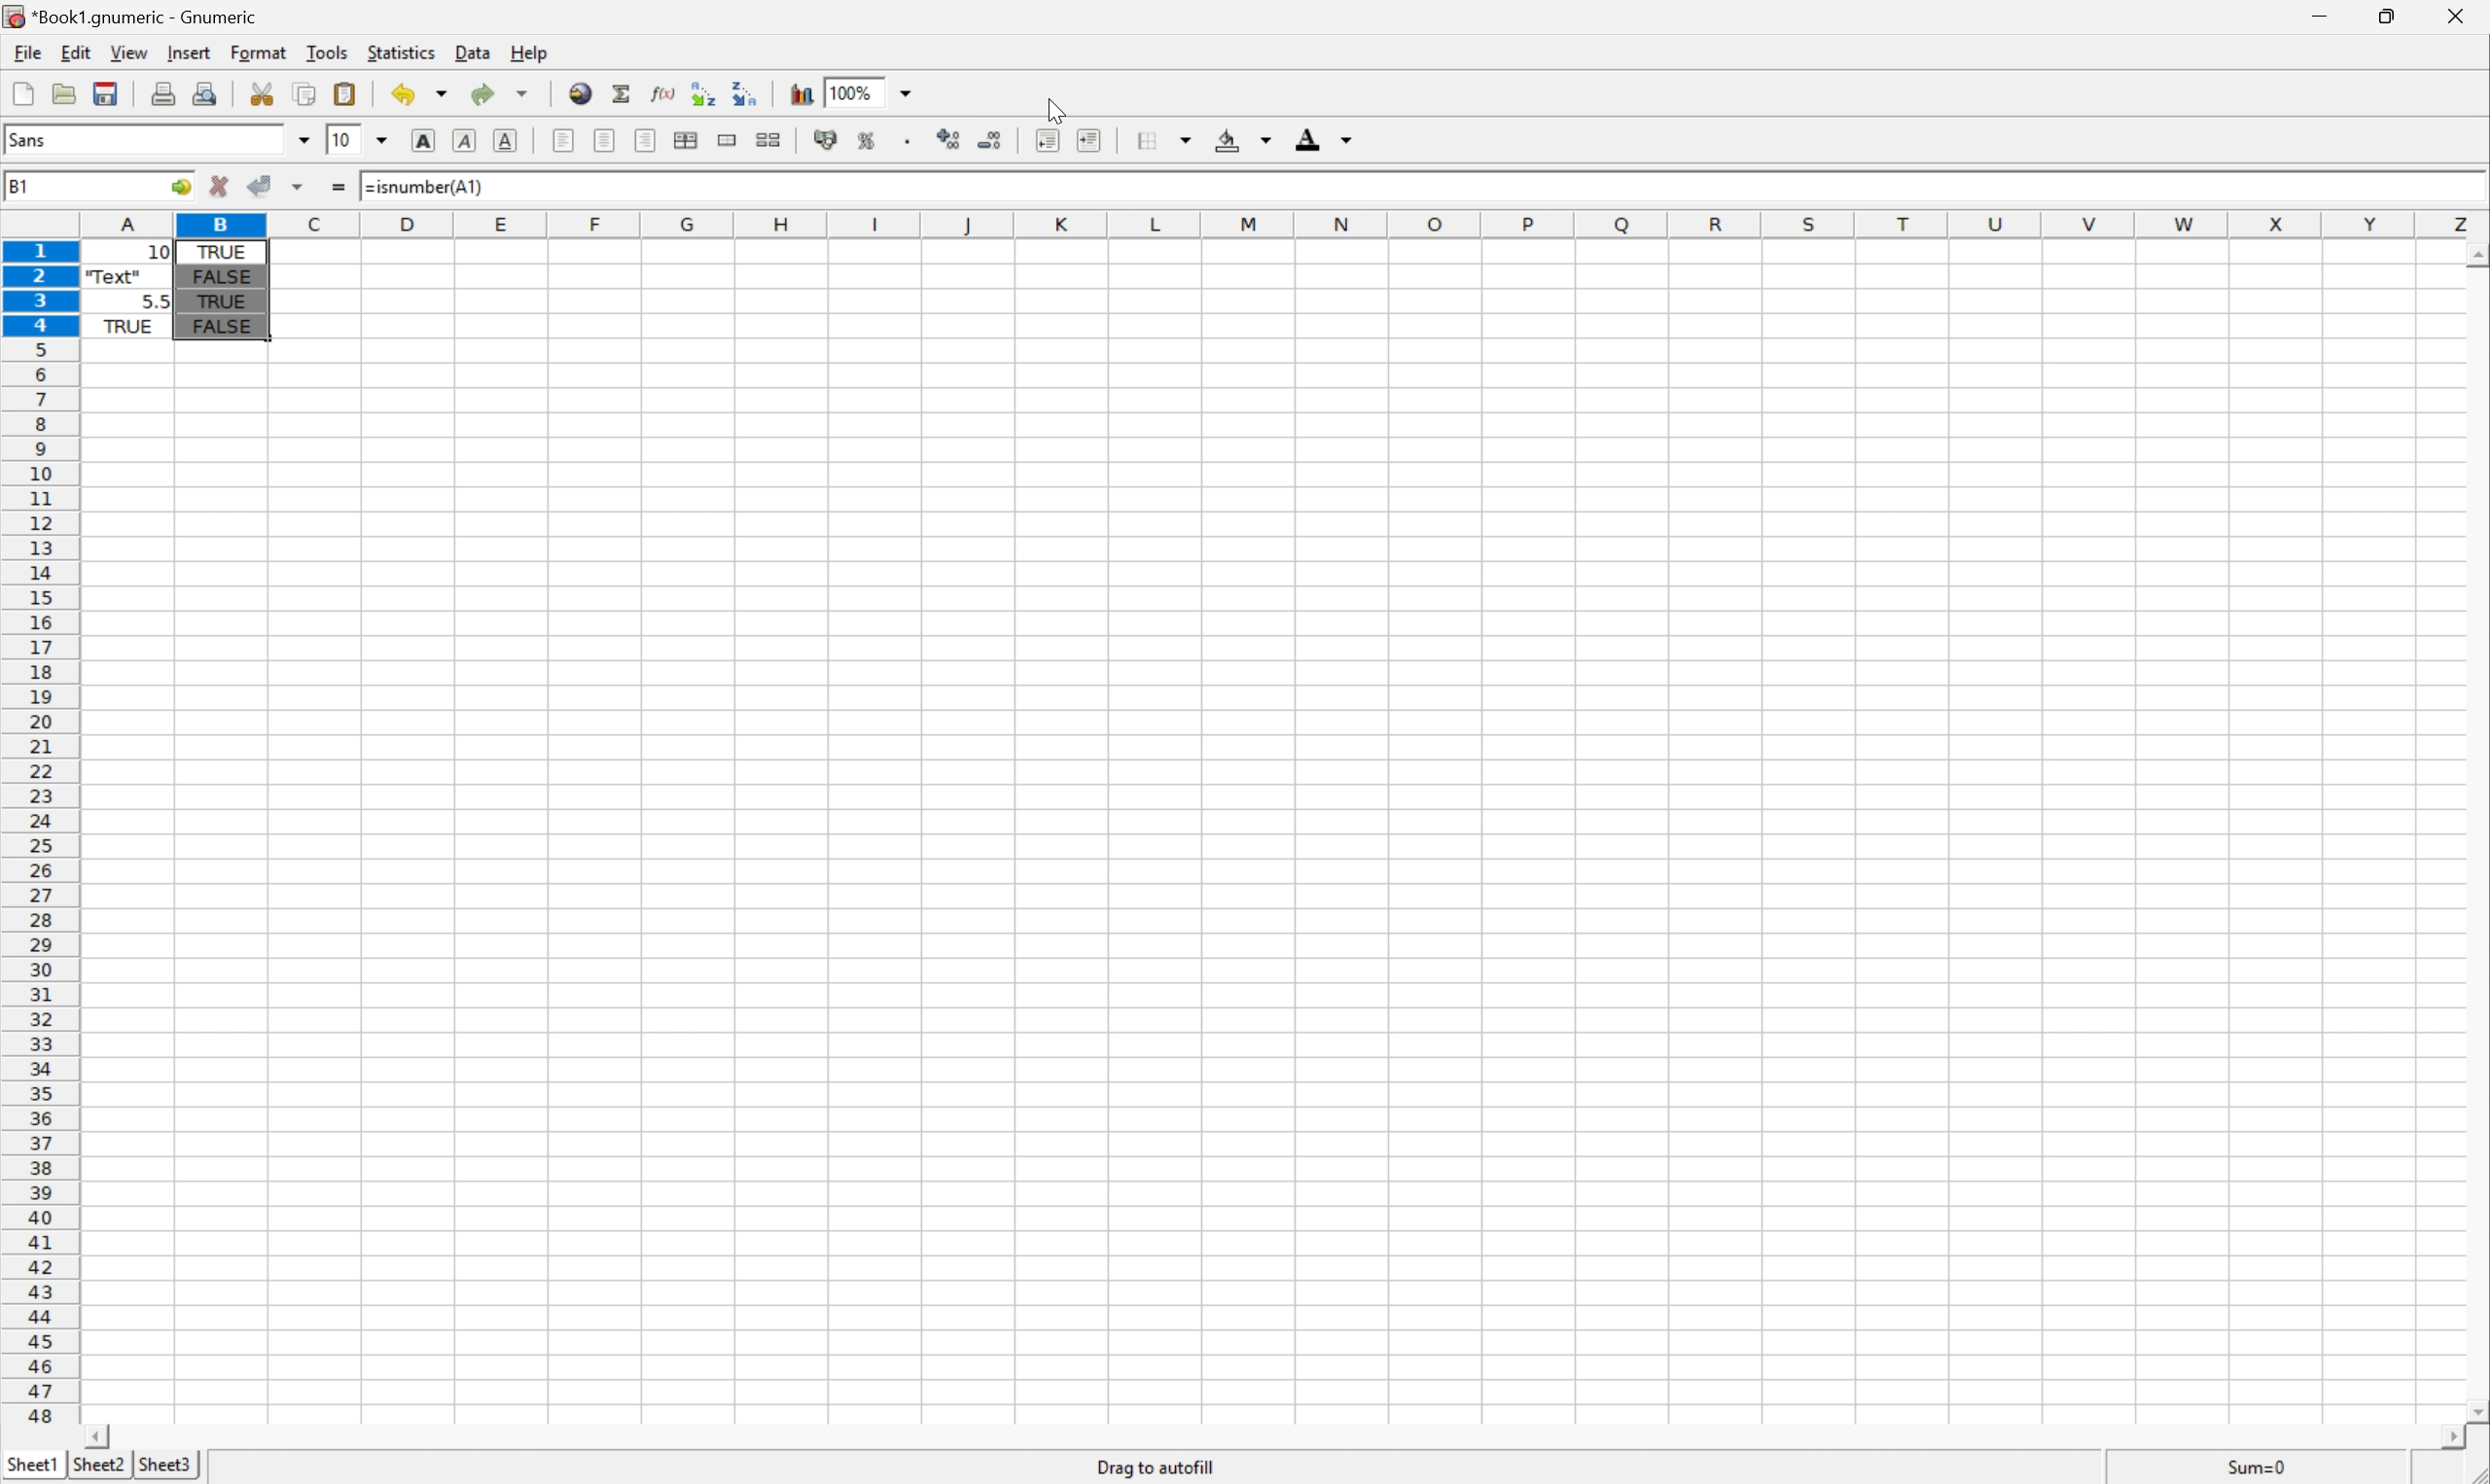  What do you see at coordinates (329, 52) in the screenshot?
I see `Tools` at bounding box center [329, 52].